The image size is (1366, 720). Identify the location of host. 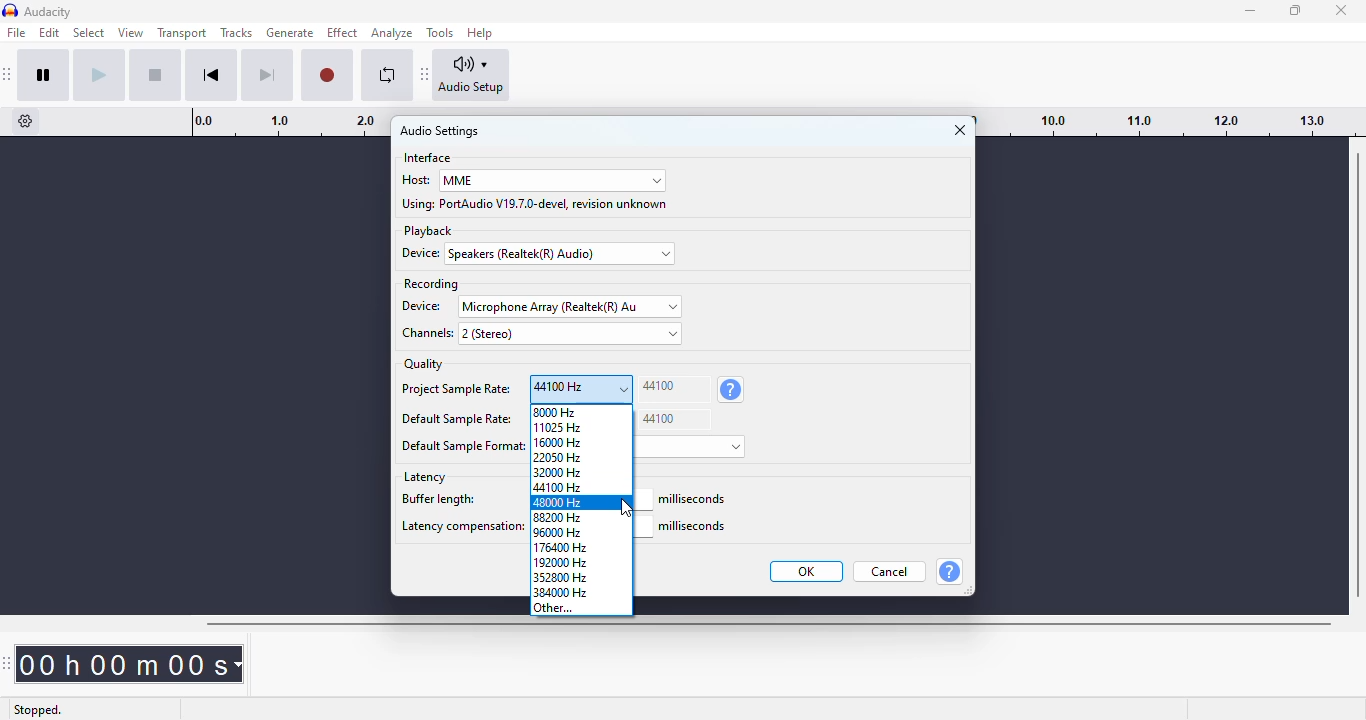
(415, 179).